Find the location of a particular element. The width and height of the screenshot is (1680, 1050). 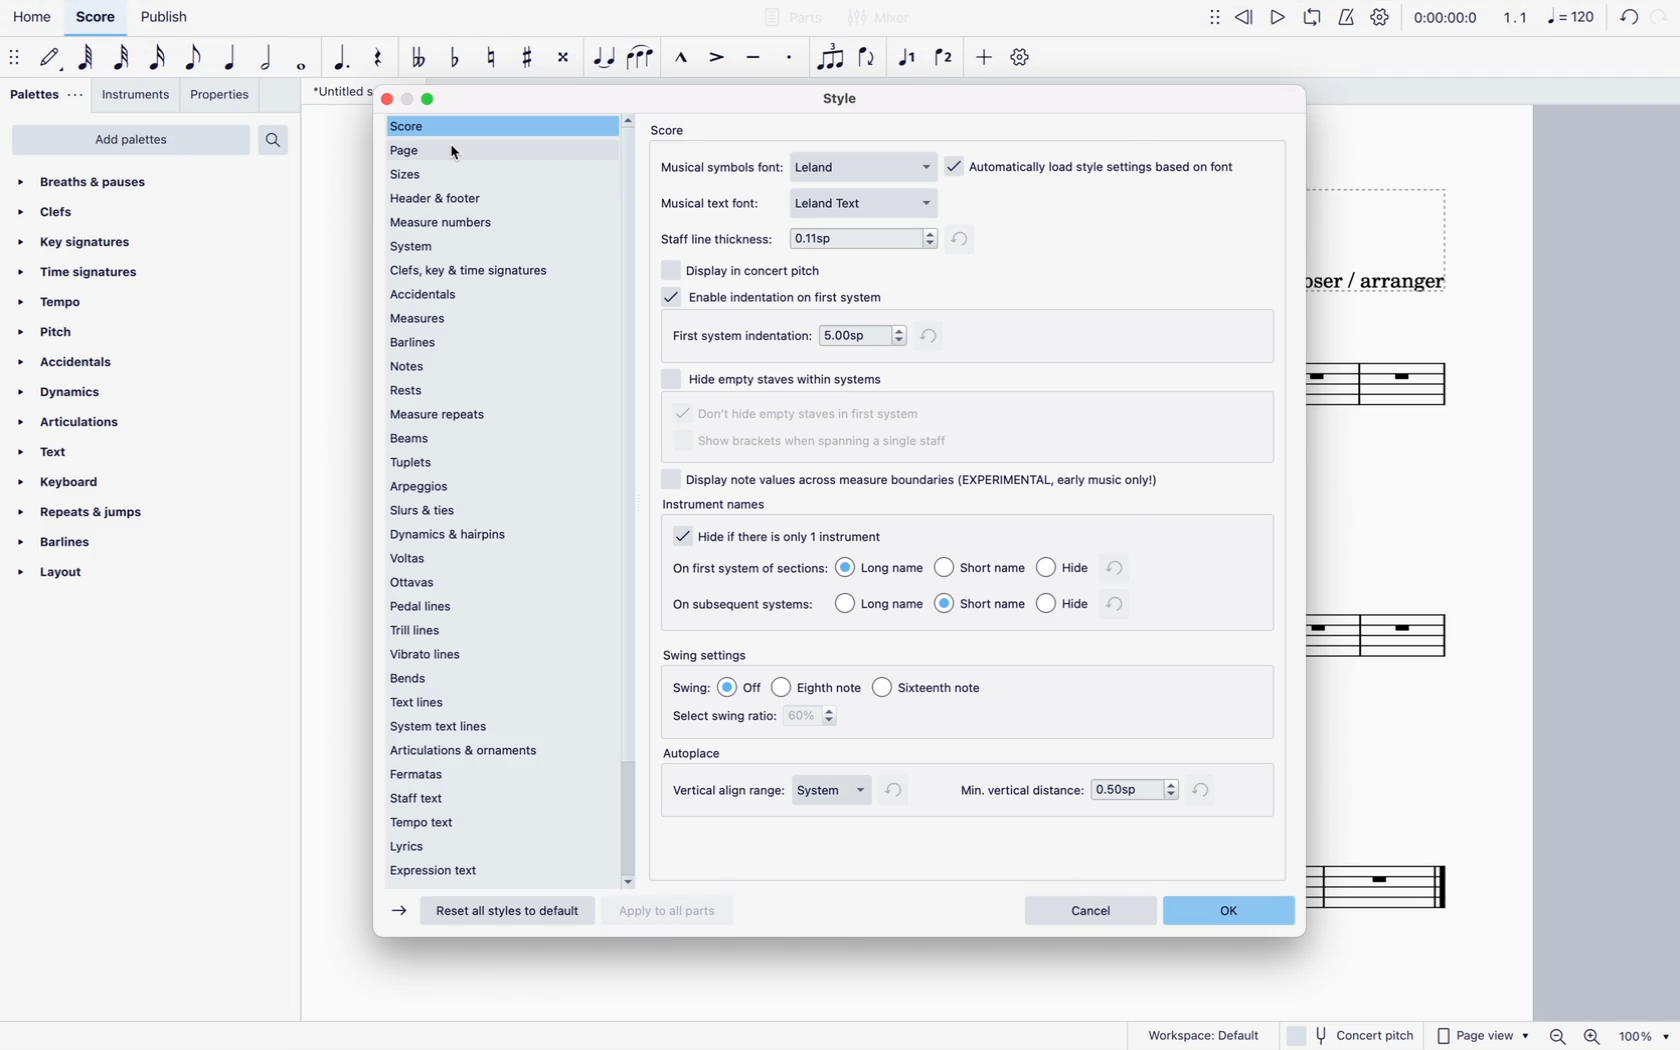

score title is located at coordinates (333, 92).